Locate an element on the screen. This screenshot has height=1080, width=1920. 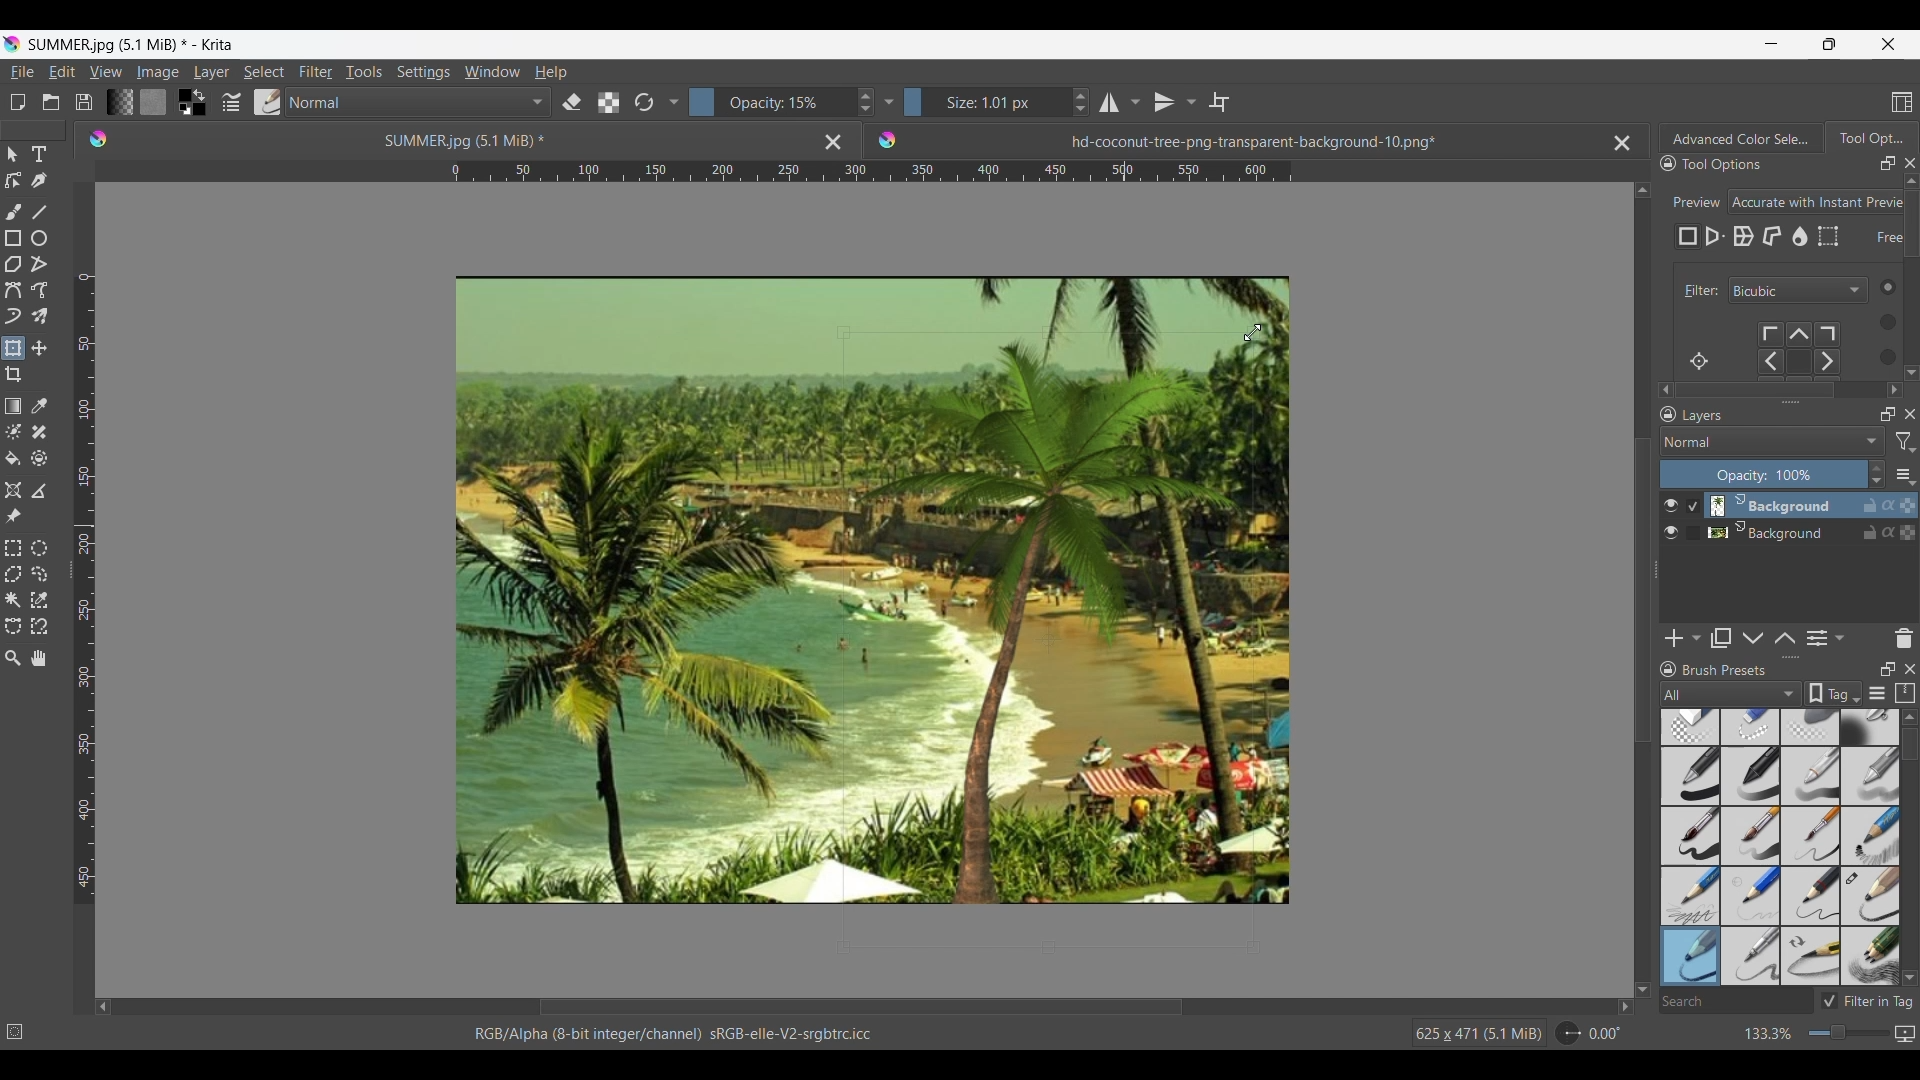
Multibrush tool is located at coordinates (38, 317).